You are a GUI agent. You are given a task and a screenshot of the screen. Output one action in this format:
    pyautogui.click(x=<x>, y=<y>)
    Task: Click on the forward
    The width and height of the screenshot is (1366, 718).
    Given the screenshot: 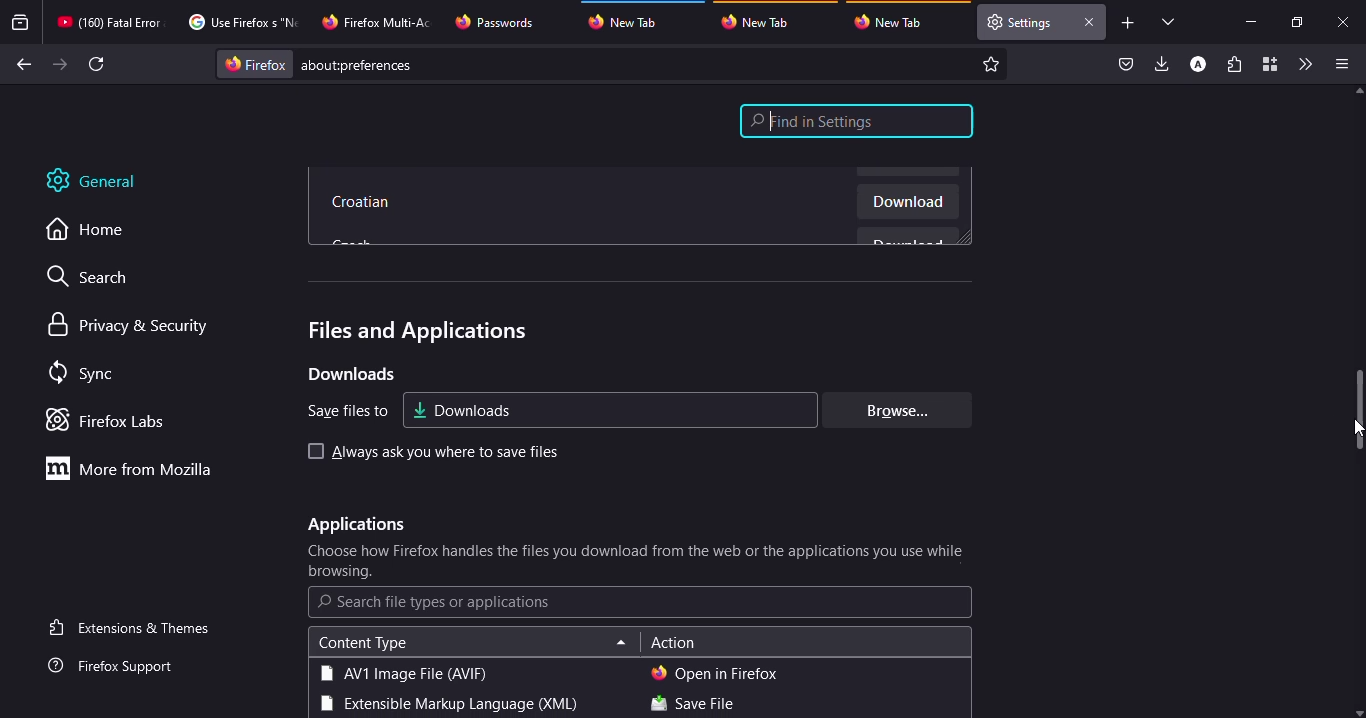 What is the action you would take?
    pyautogui.click(x=60, y=64)
    